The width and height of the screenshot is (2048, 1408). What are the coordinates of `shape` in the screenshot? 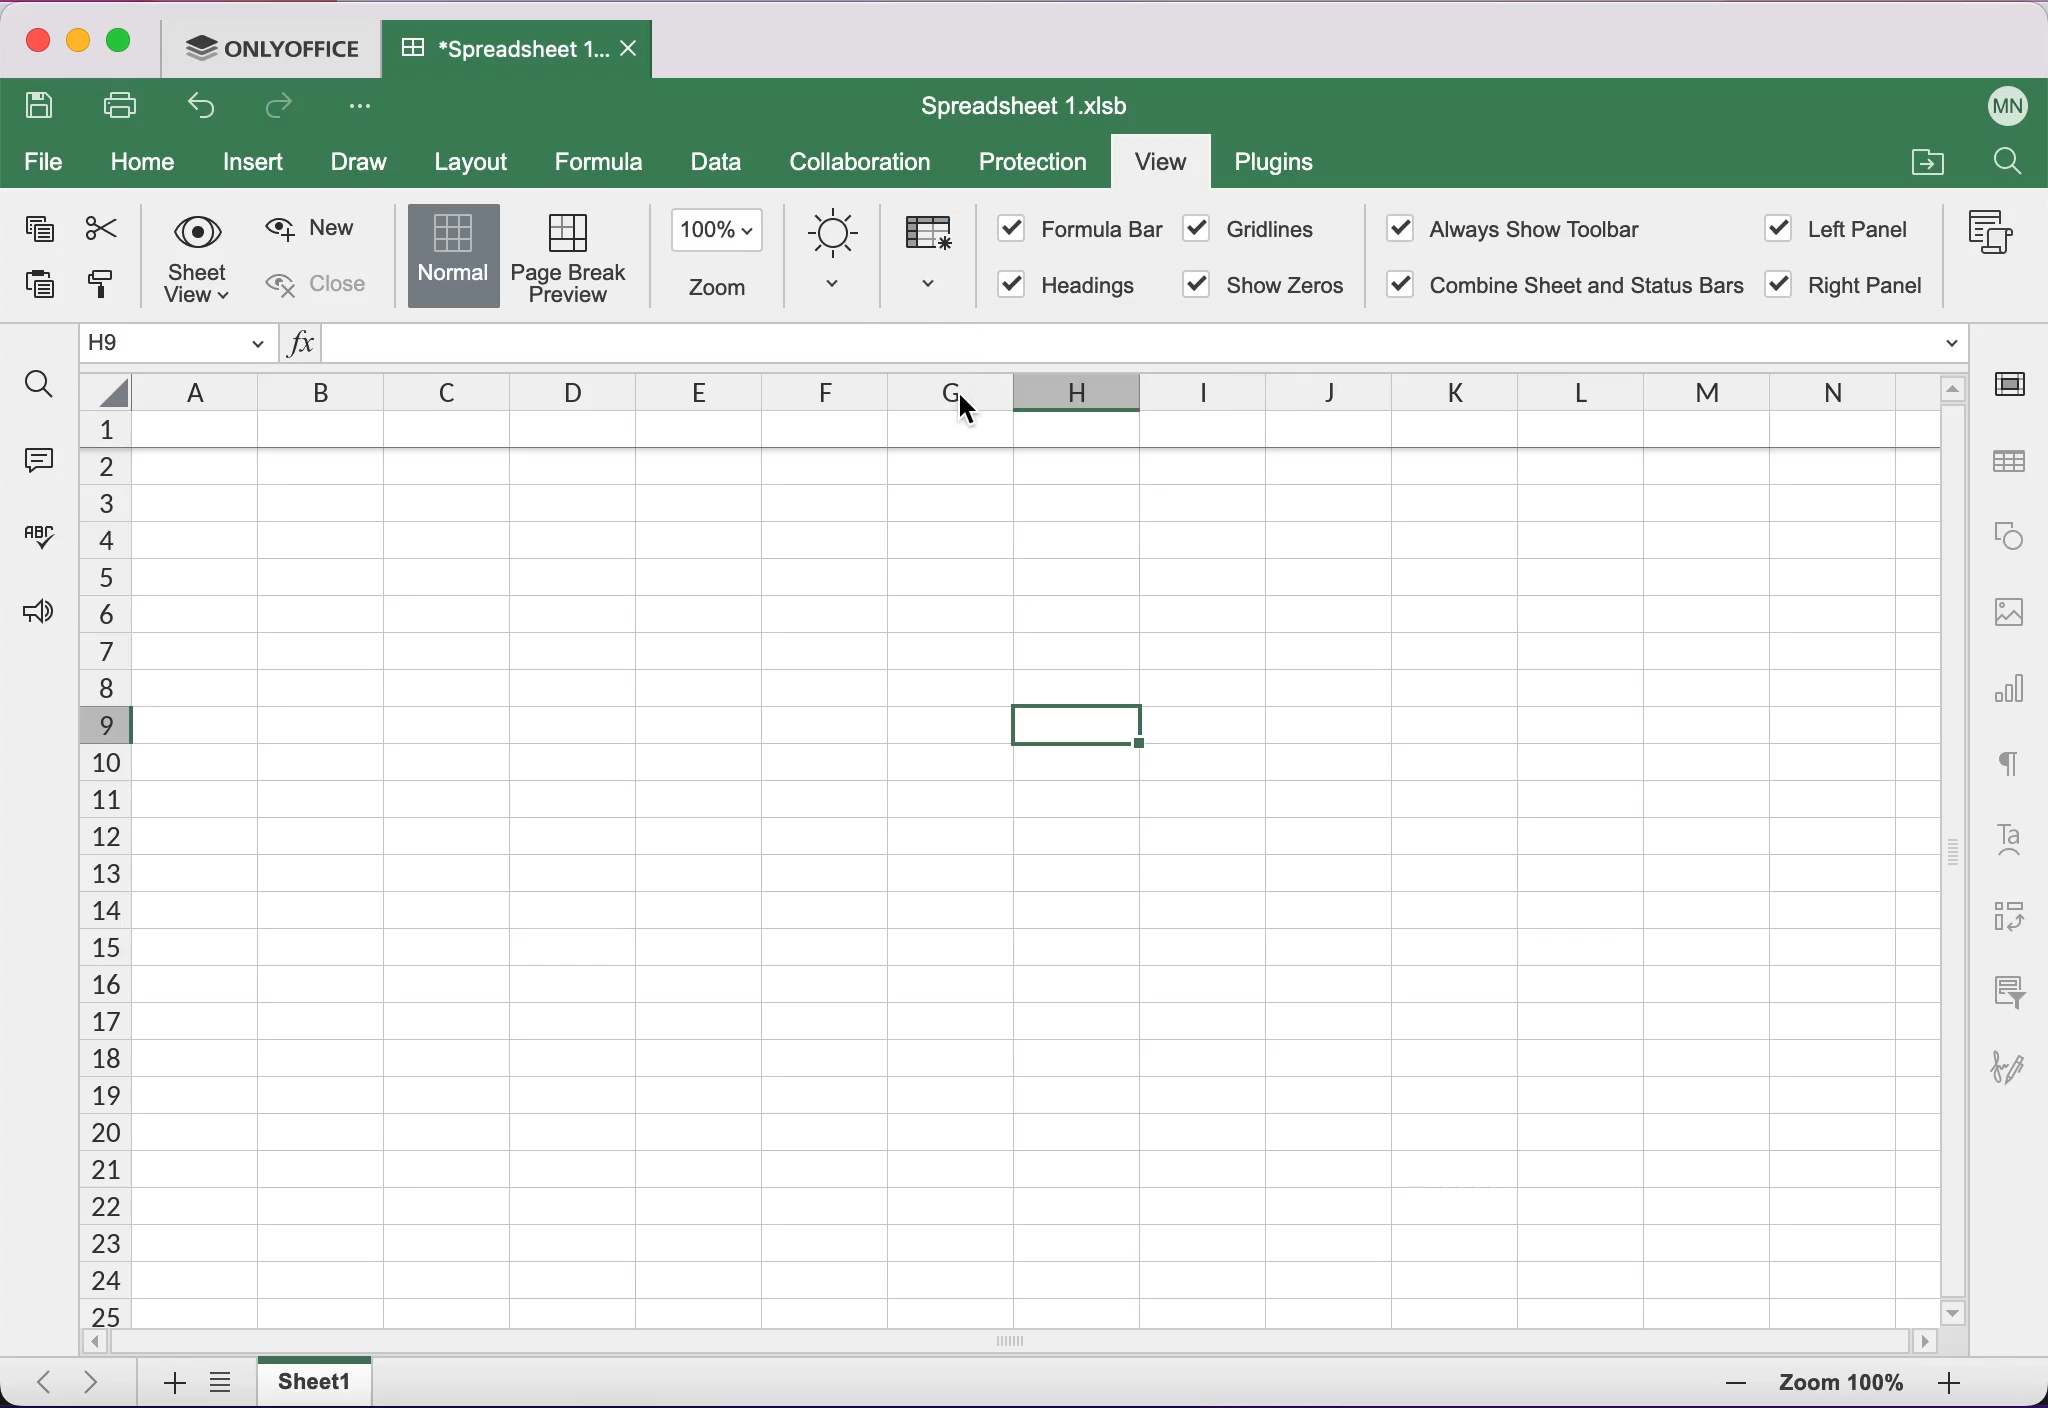 It's located at (2007, 543).